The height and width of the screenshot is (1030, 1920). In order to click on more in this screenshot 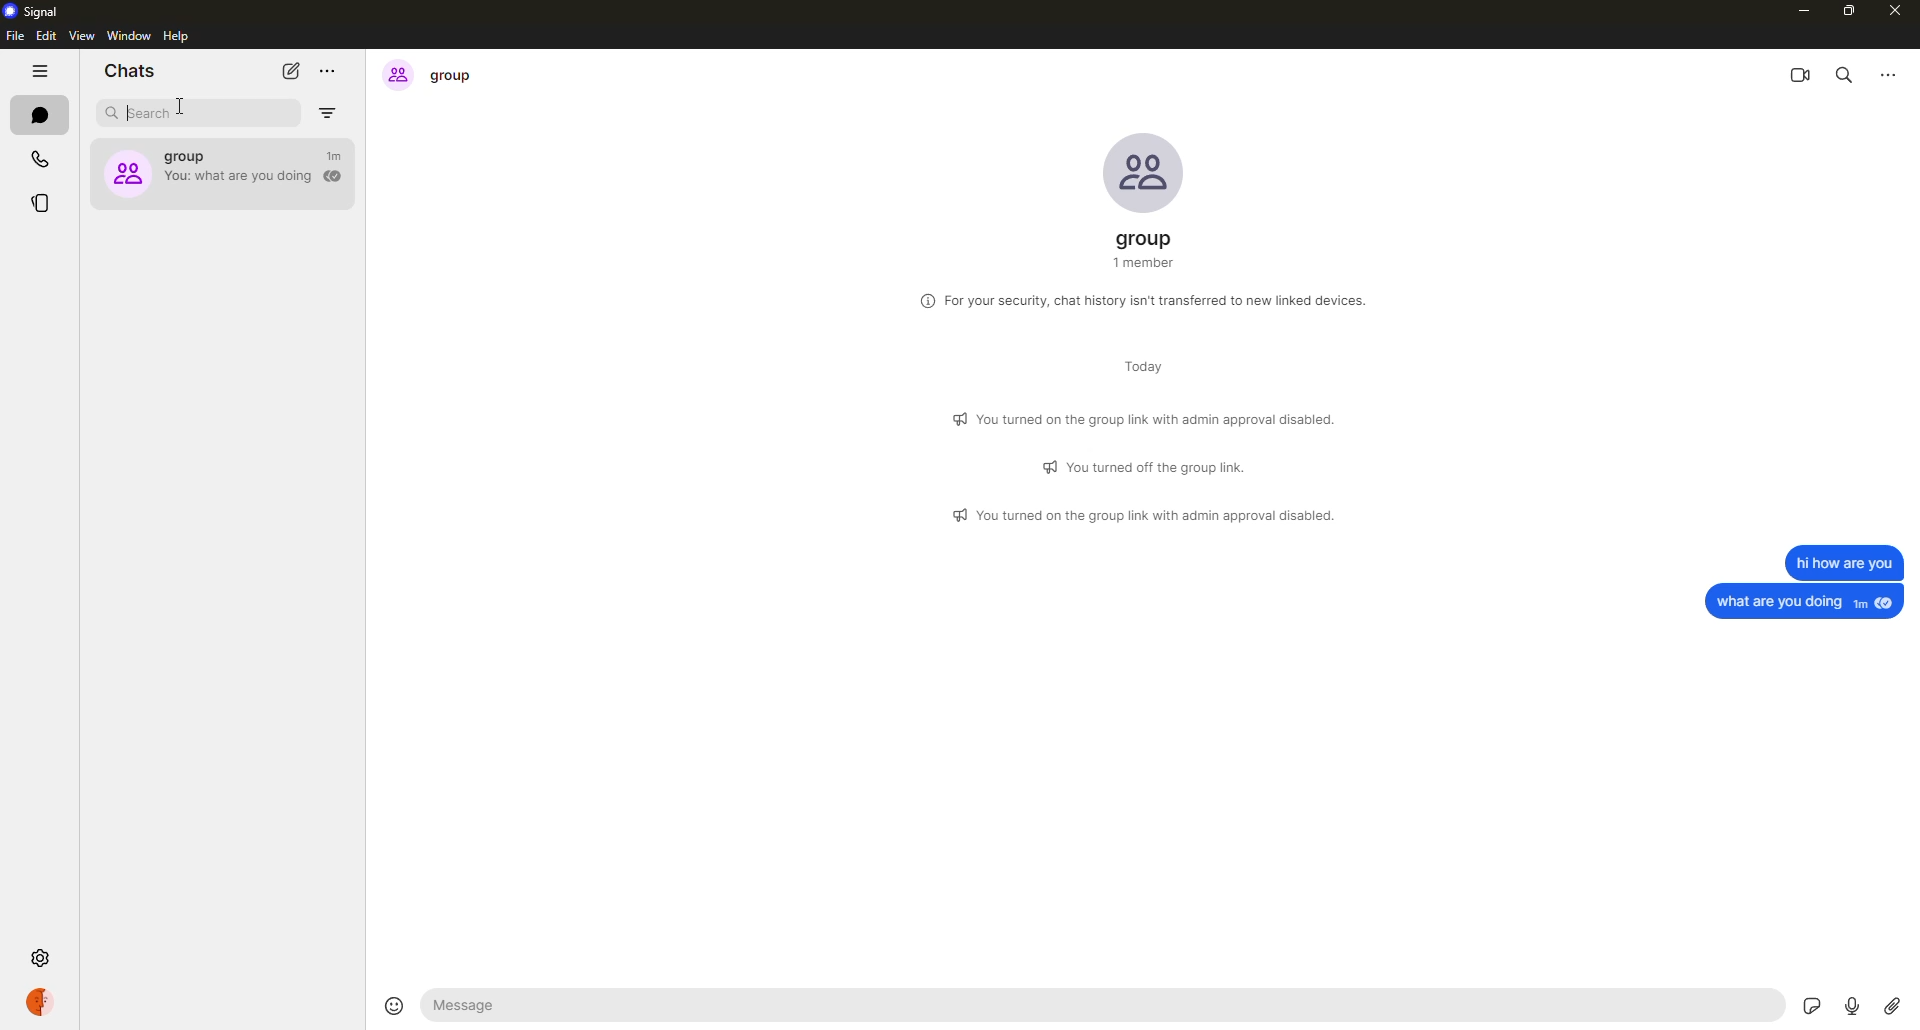, I will do `click(330, 69)`.